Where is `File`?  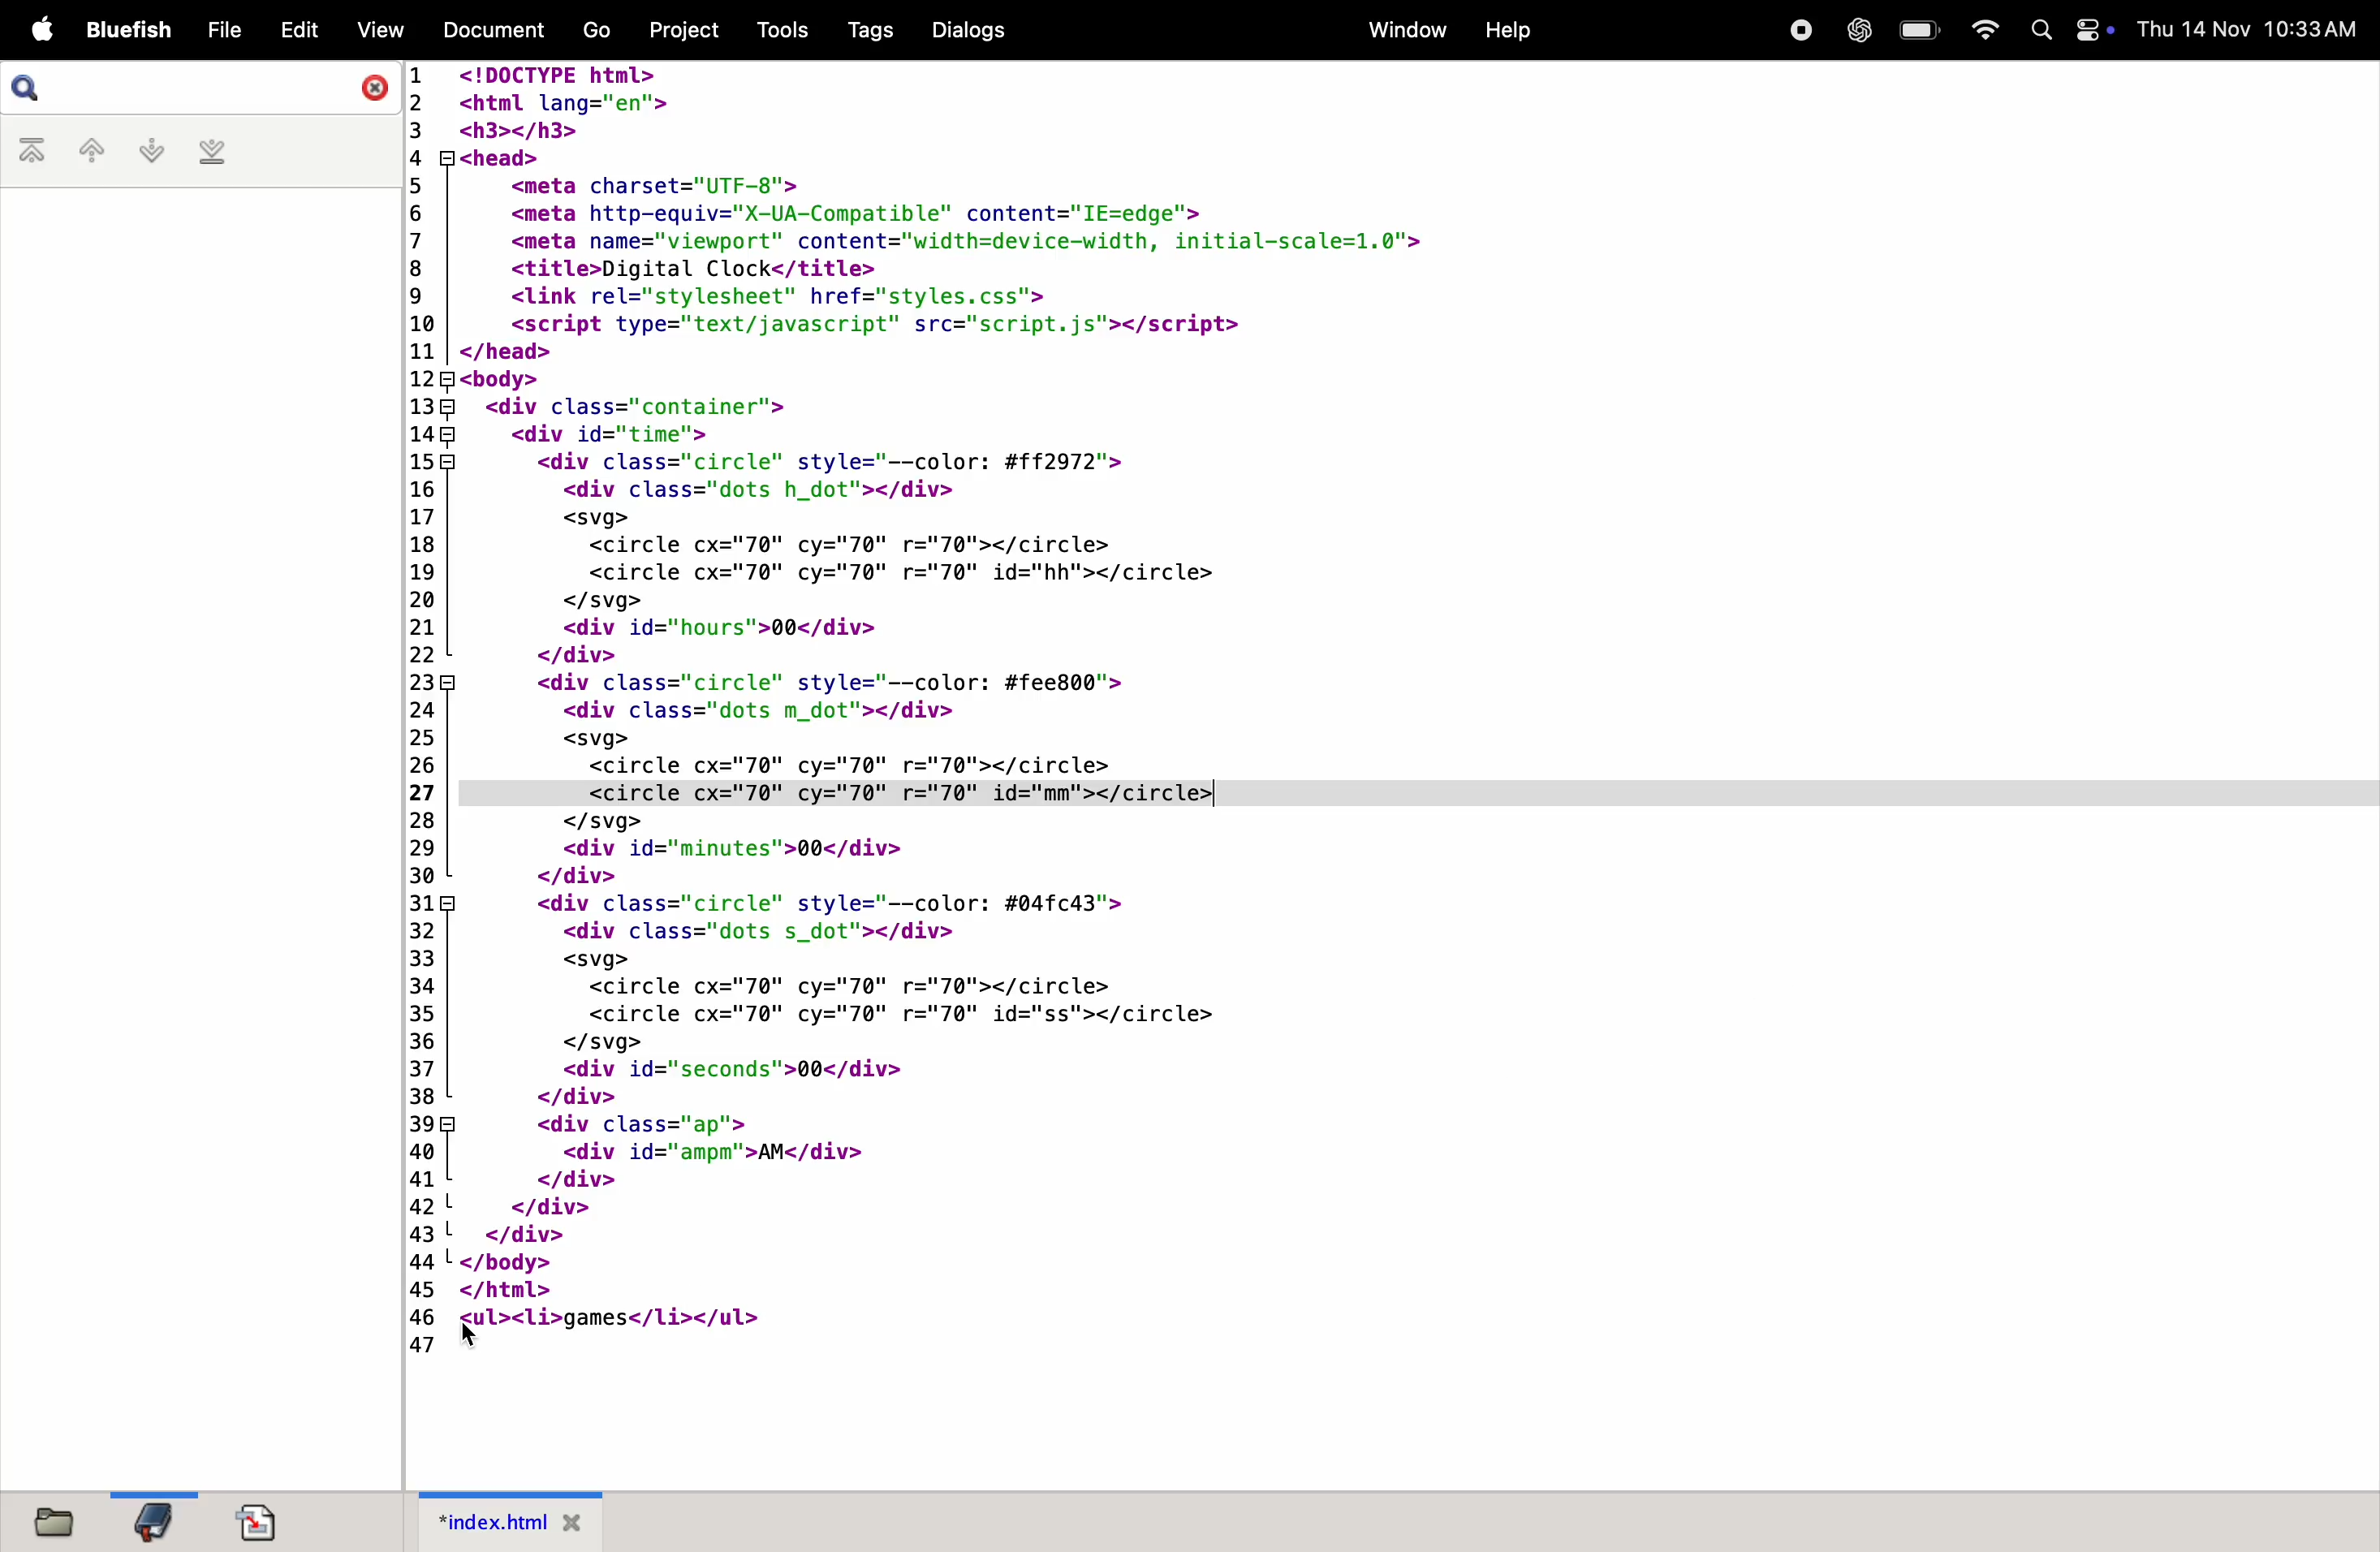 File is located at coordinates (225, 30).